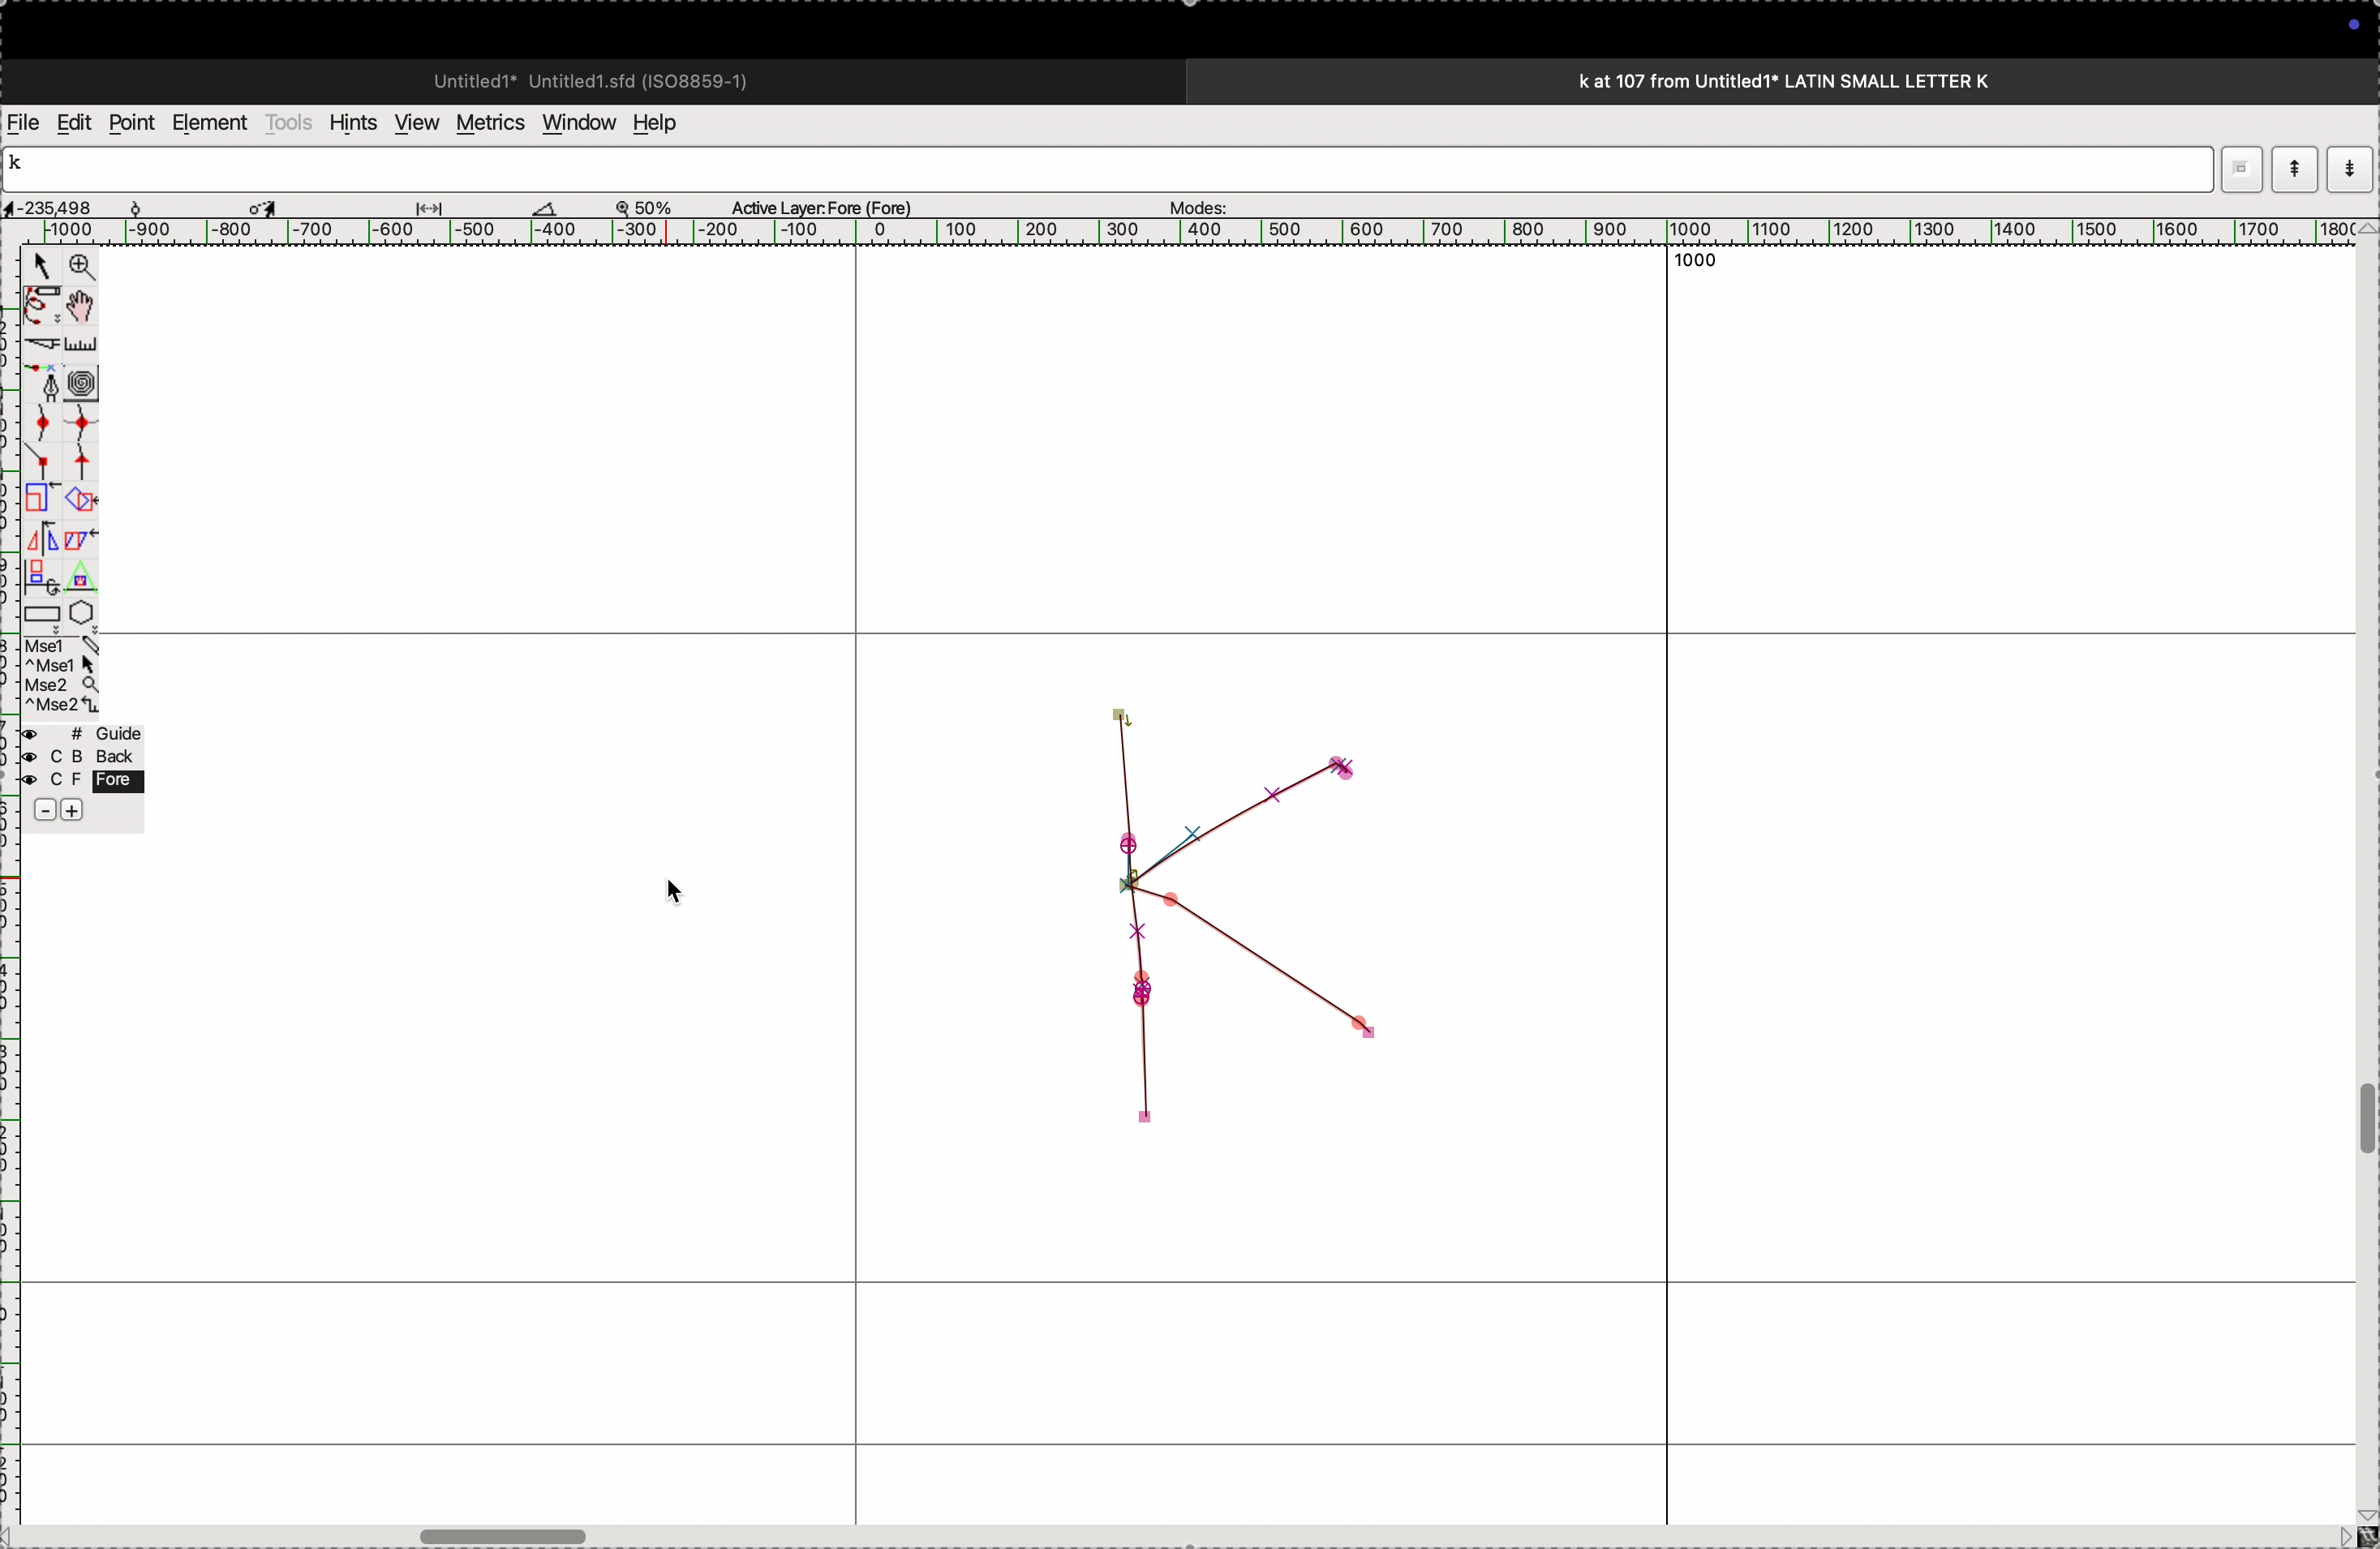 Image resolution: width=2380 pixels, height=1549 pixels. What do you see at coordinates (2245, 169) in the screenshot?
I see `restore down` at bounding box center [2245, 169].